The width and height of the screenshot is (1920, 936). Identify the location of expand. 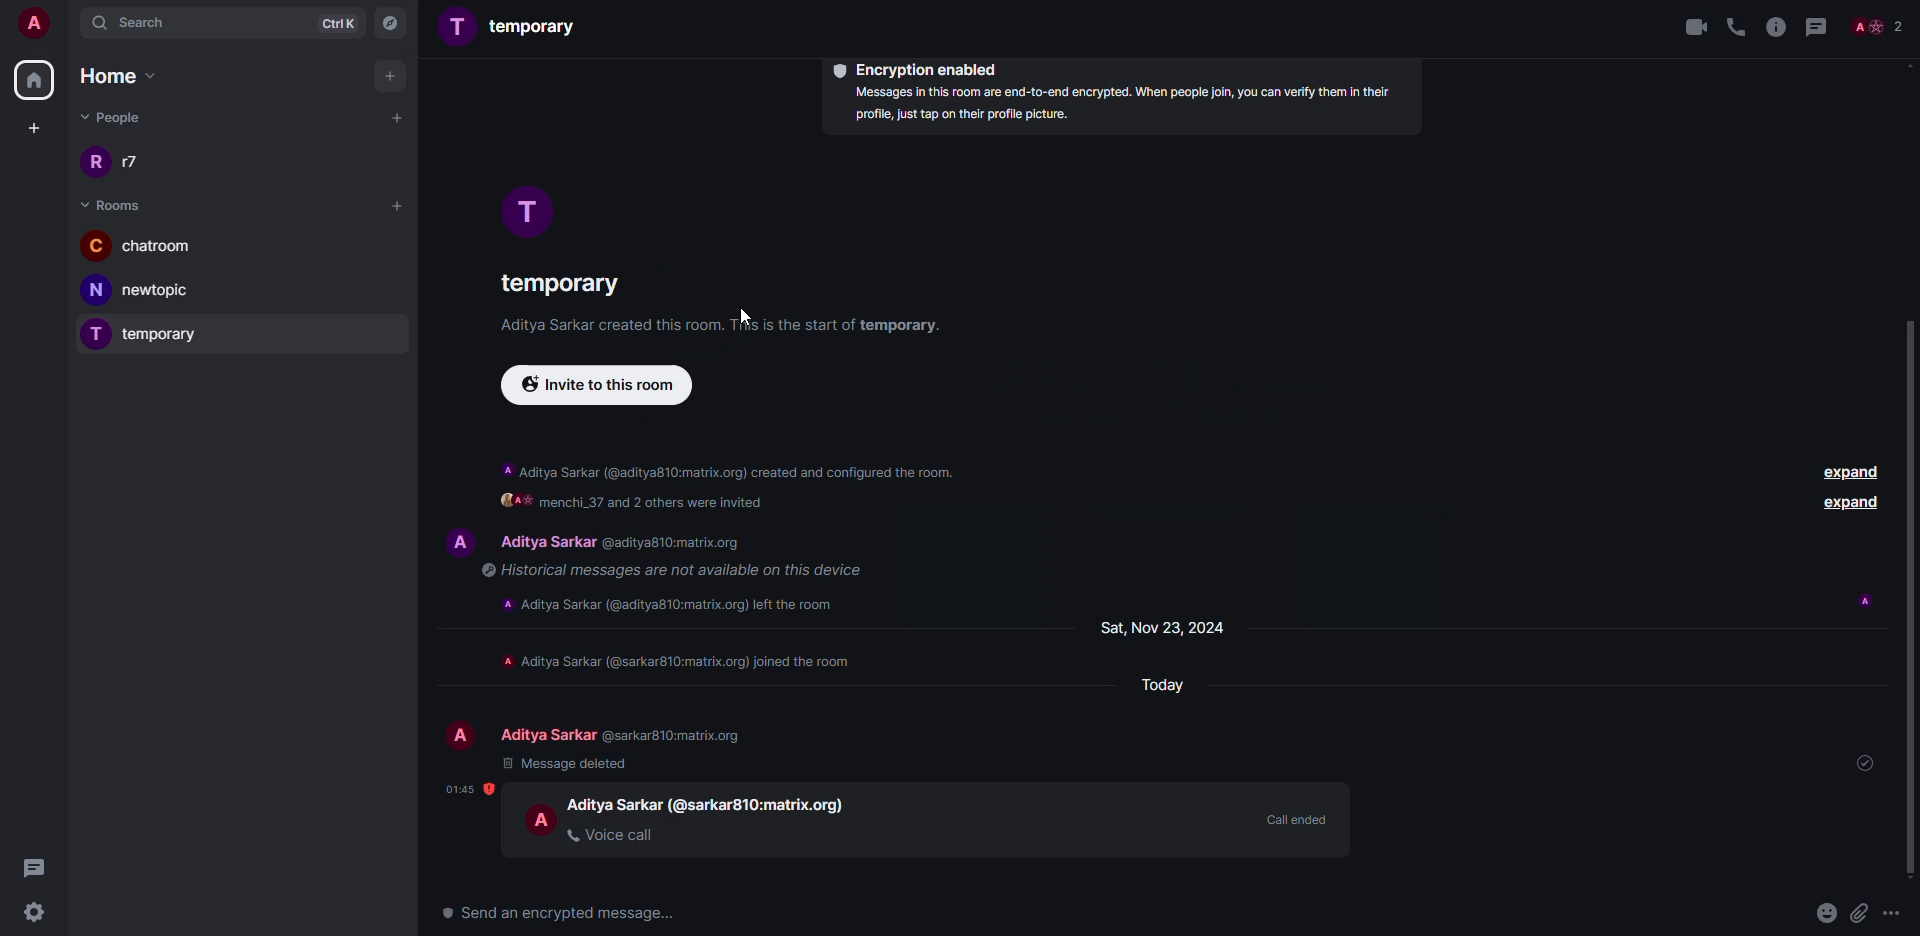
(1840, 471).